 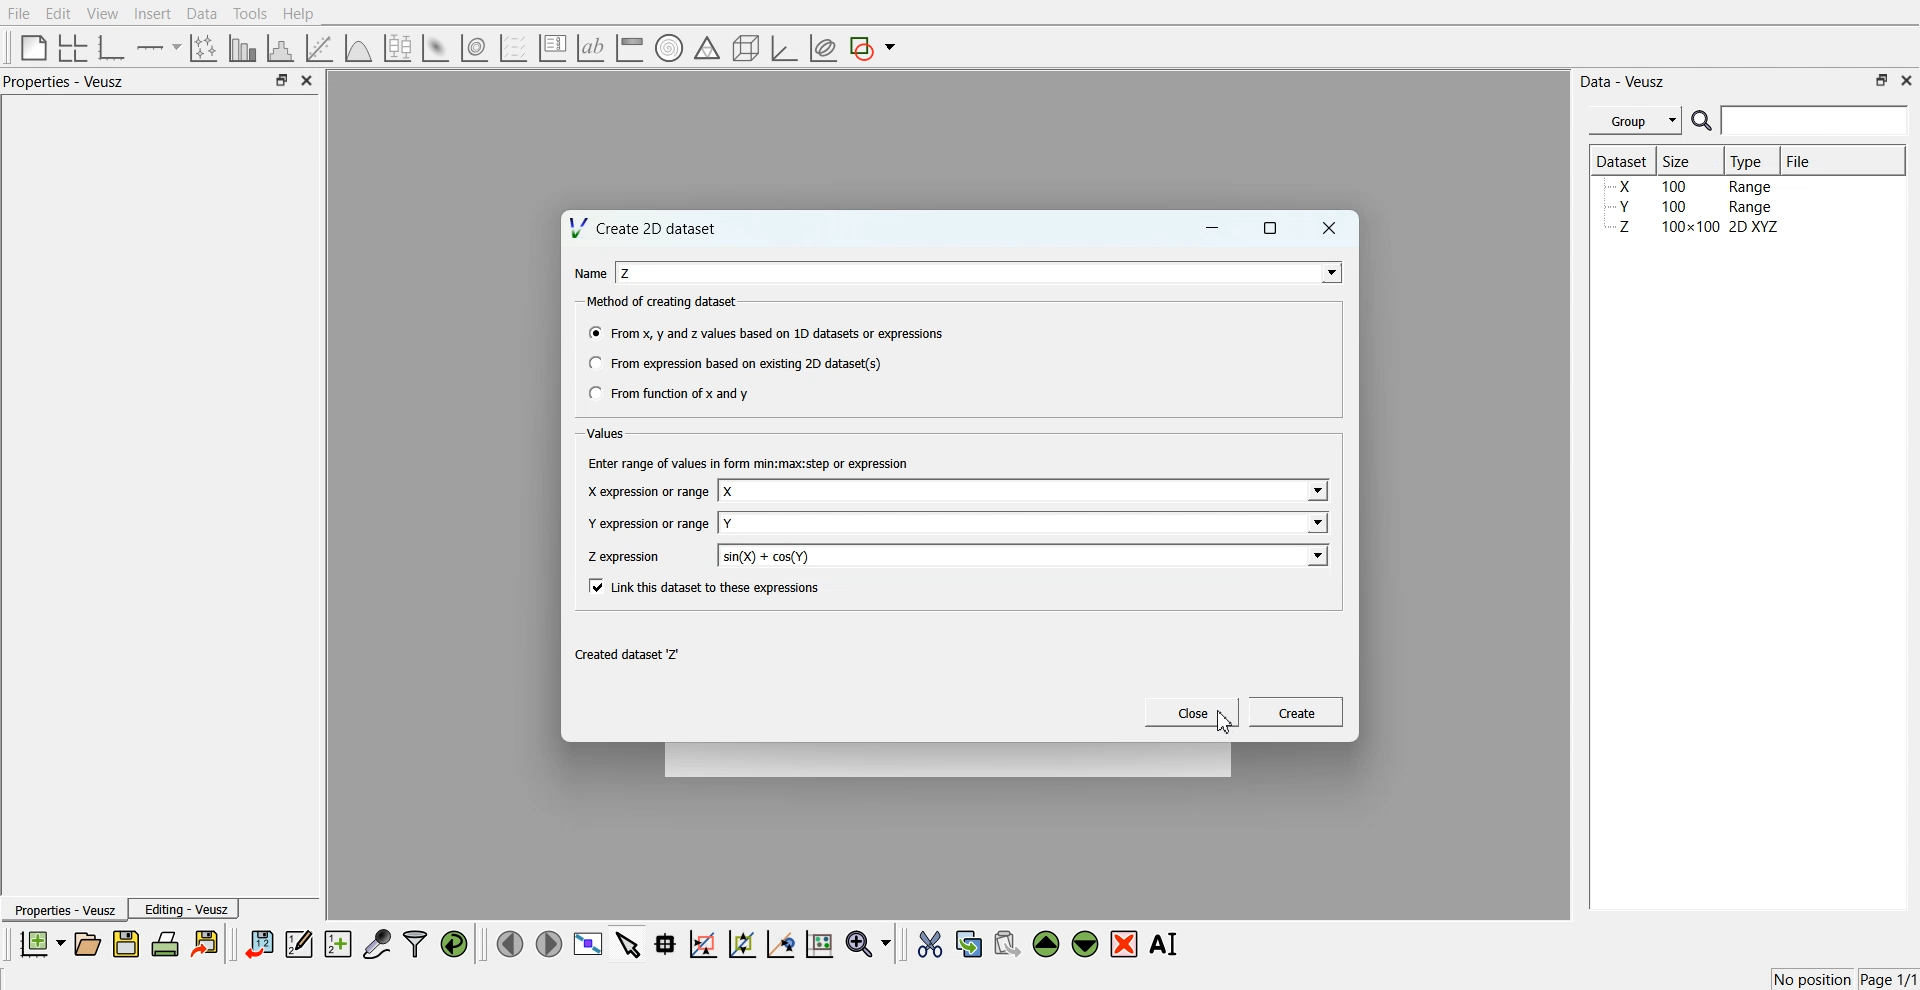 I want to click on File, so click(x=1801, y=160).